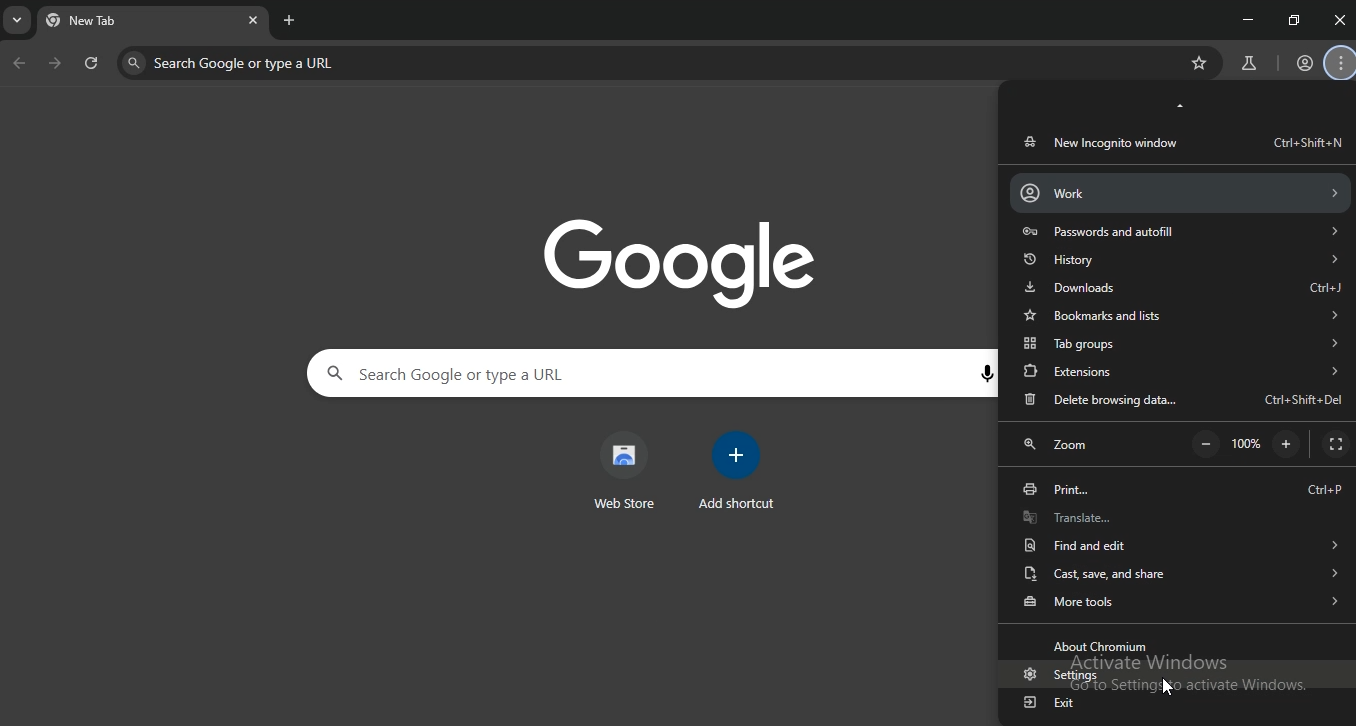 This screenshot has width=1356, height=726. I want to click on new tab, so click(290, 20).